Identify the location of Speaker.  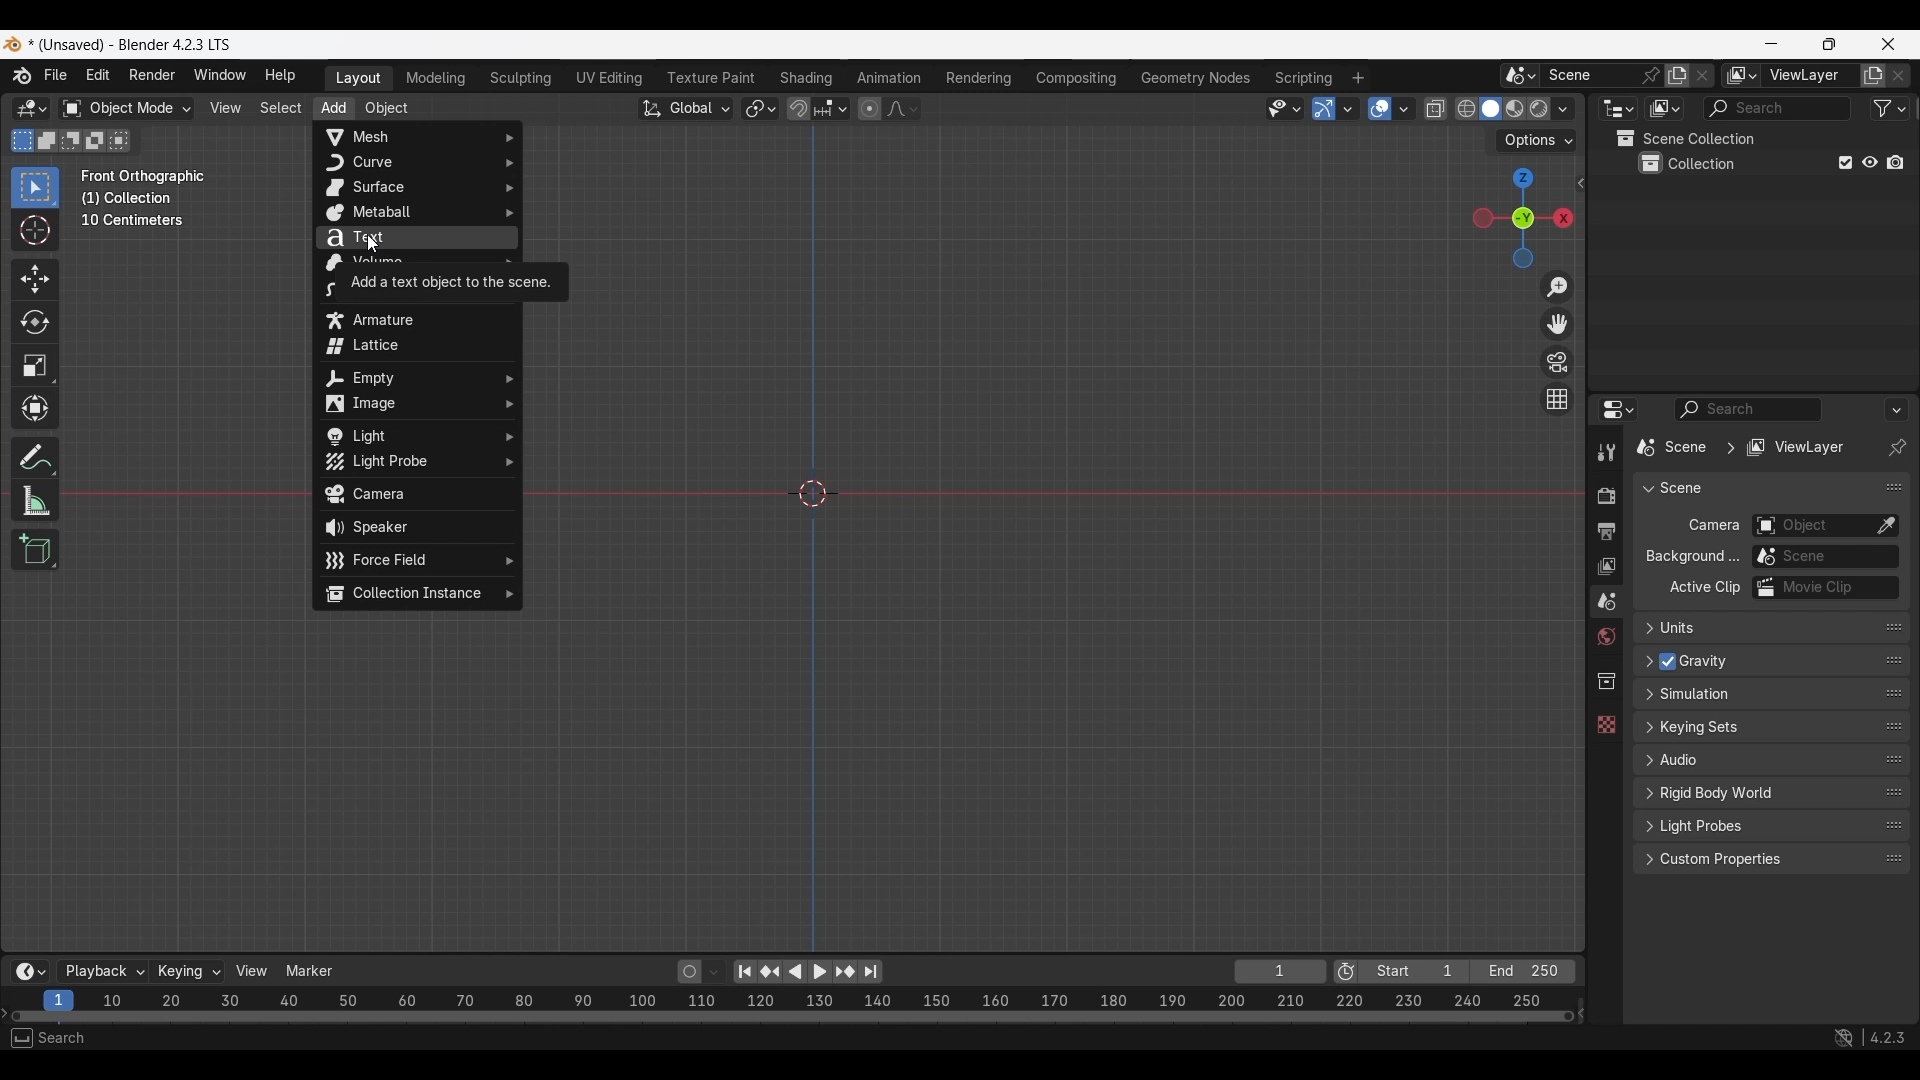
(418, 528).